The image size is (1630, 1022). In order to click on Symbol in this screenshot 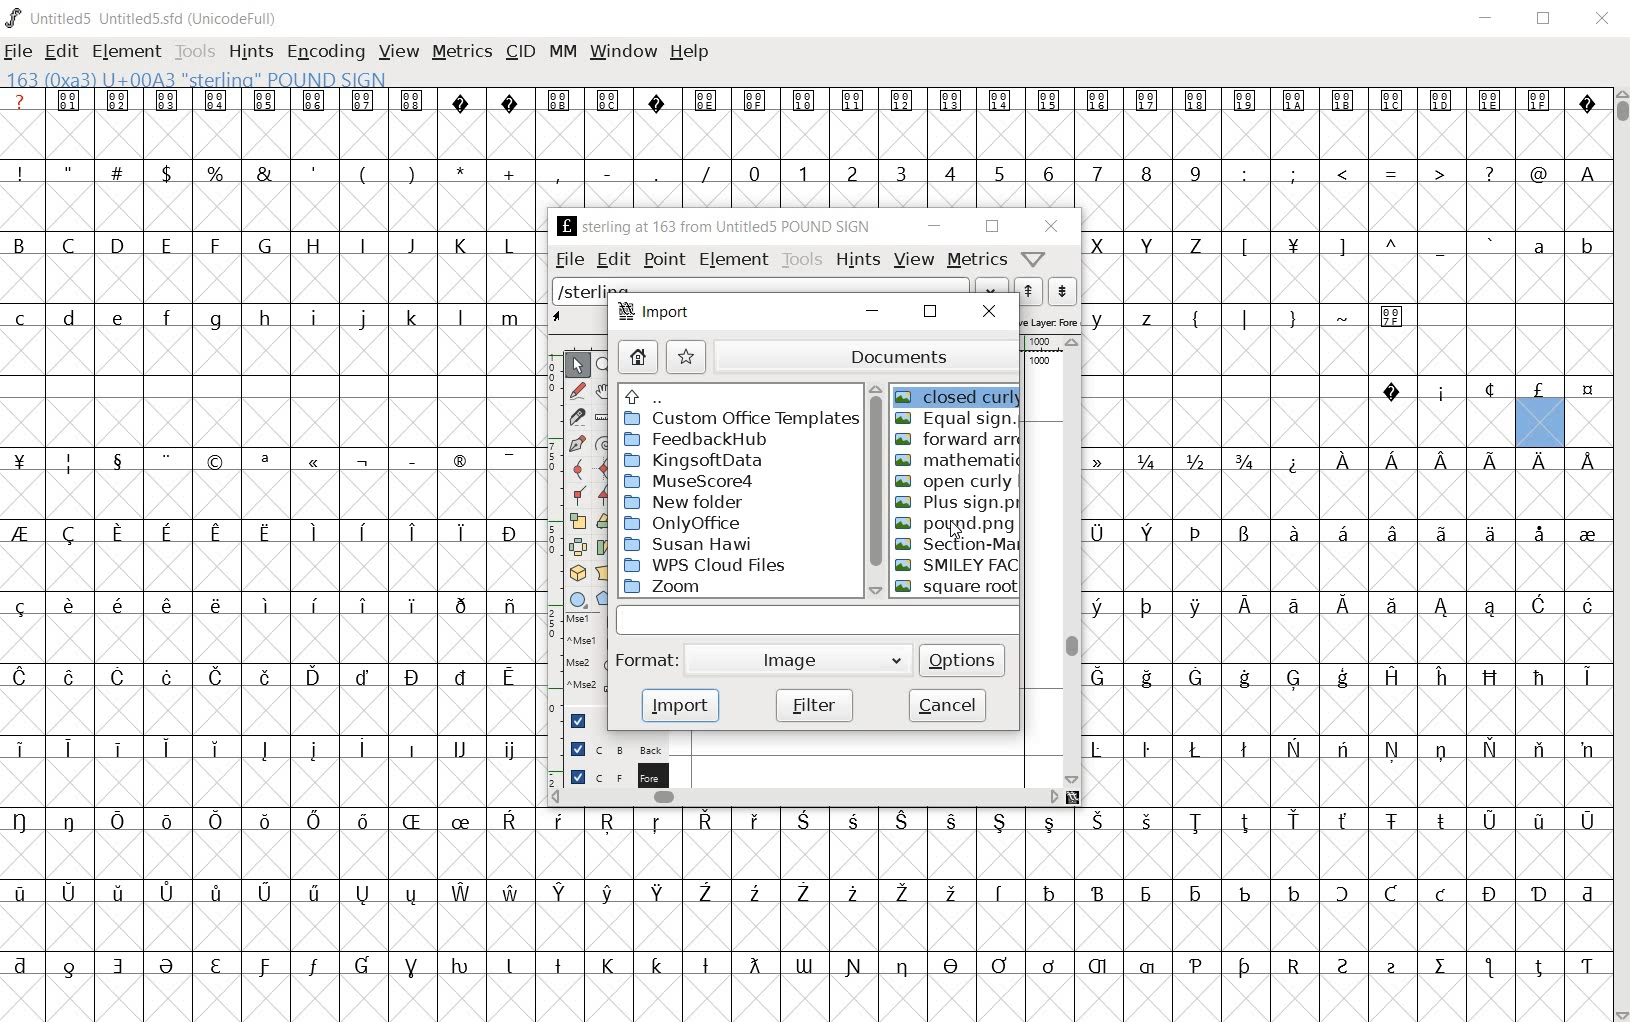, I will do `click(903, 894)`.